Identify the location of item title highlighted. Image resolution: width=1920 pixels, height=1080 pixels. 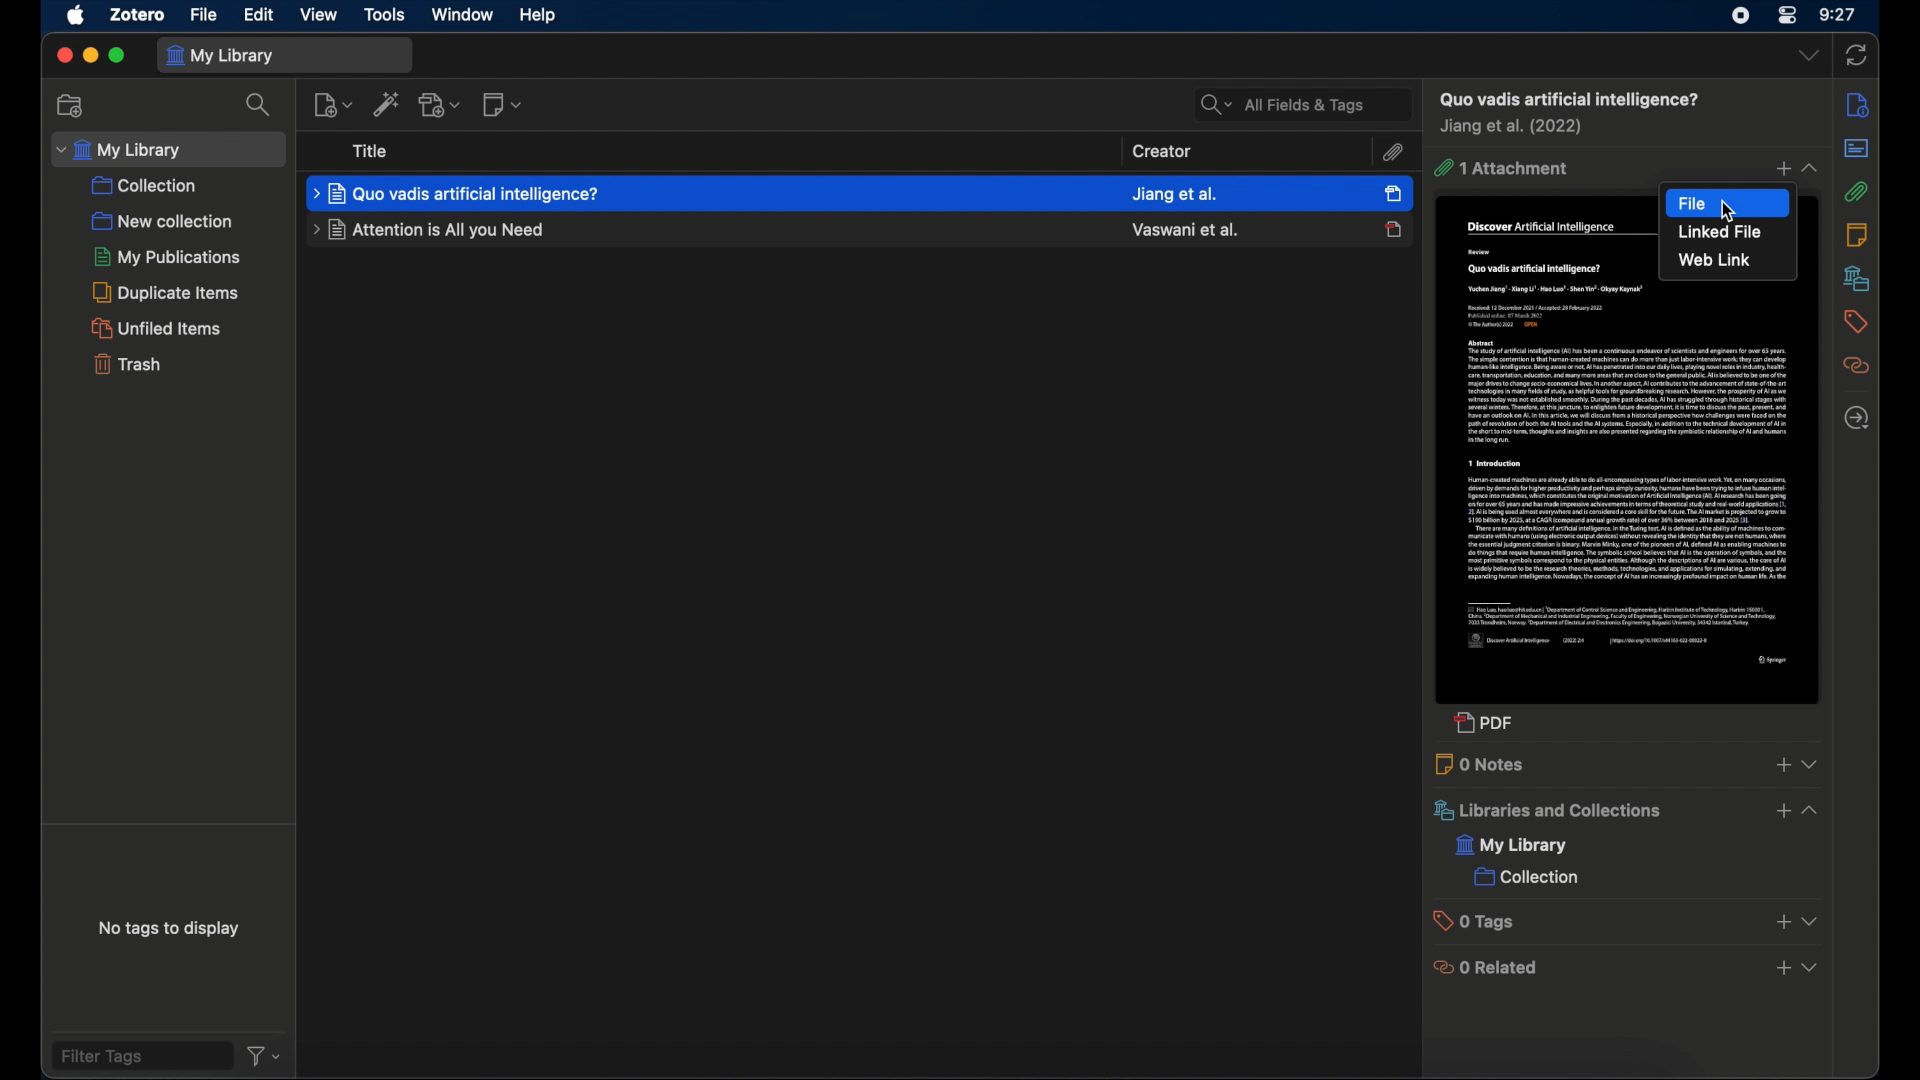
(459, 192).